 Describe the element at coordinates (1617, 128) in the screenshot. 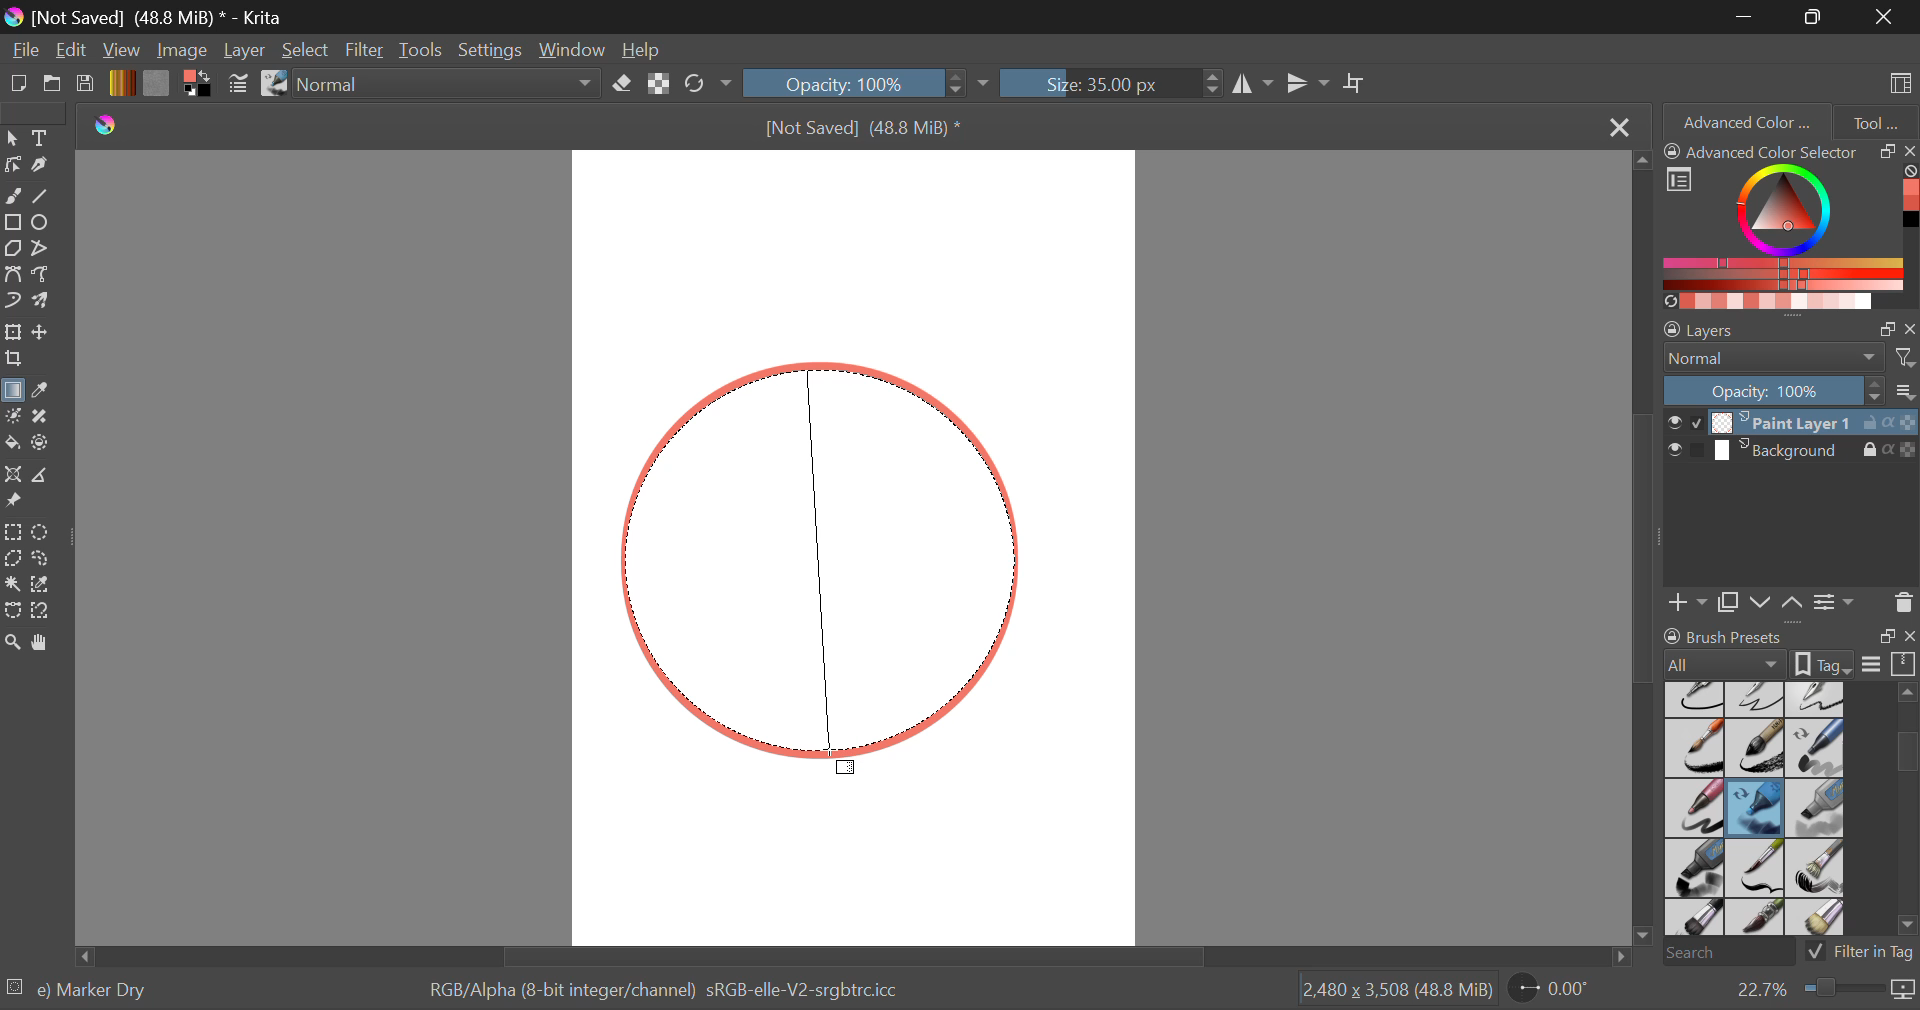

I see `Close` at that location.